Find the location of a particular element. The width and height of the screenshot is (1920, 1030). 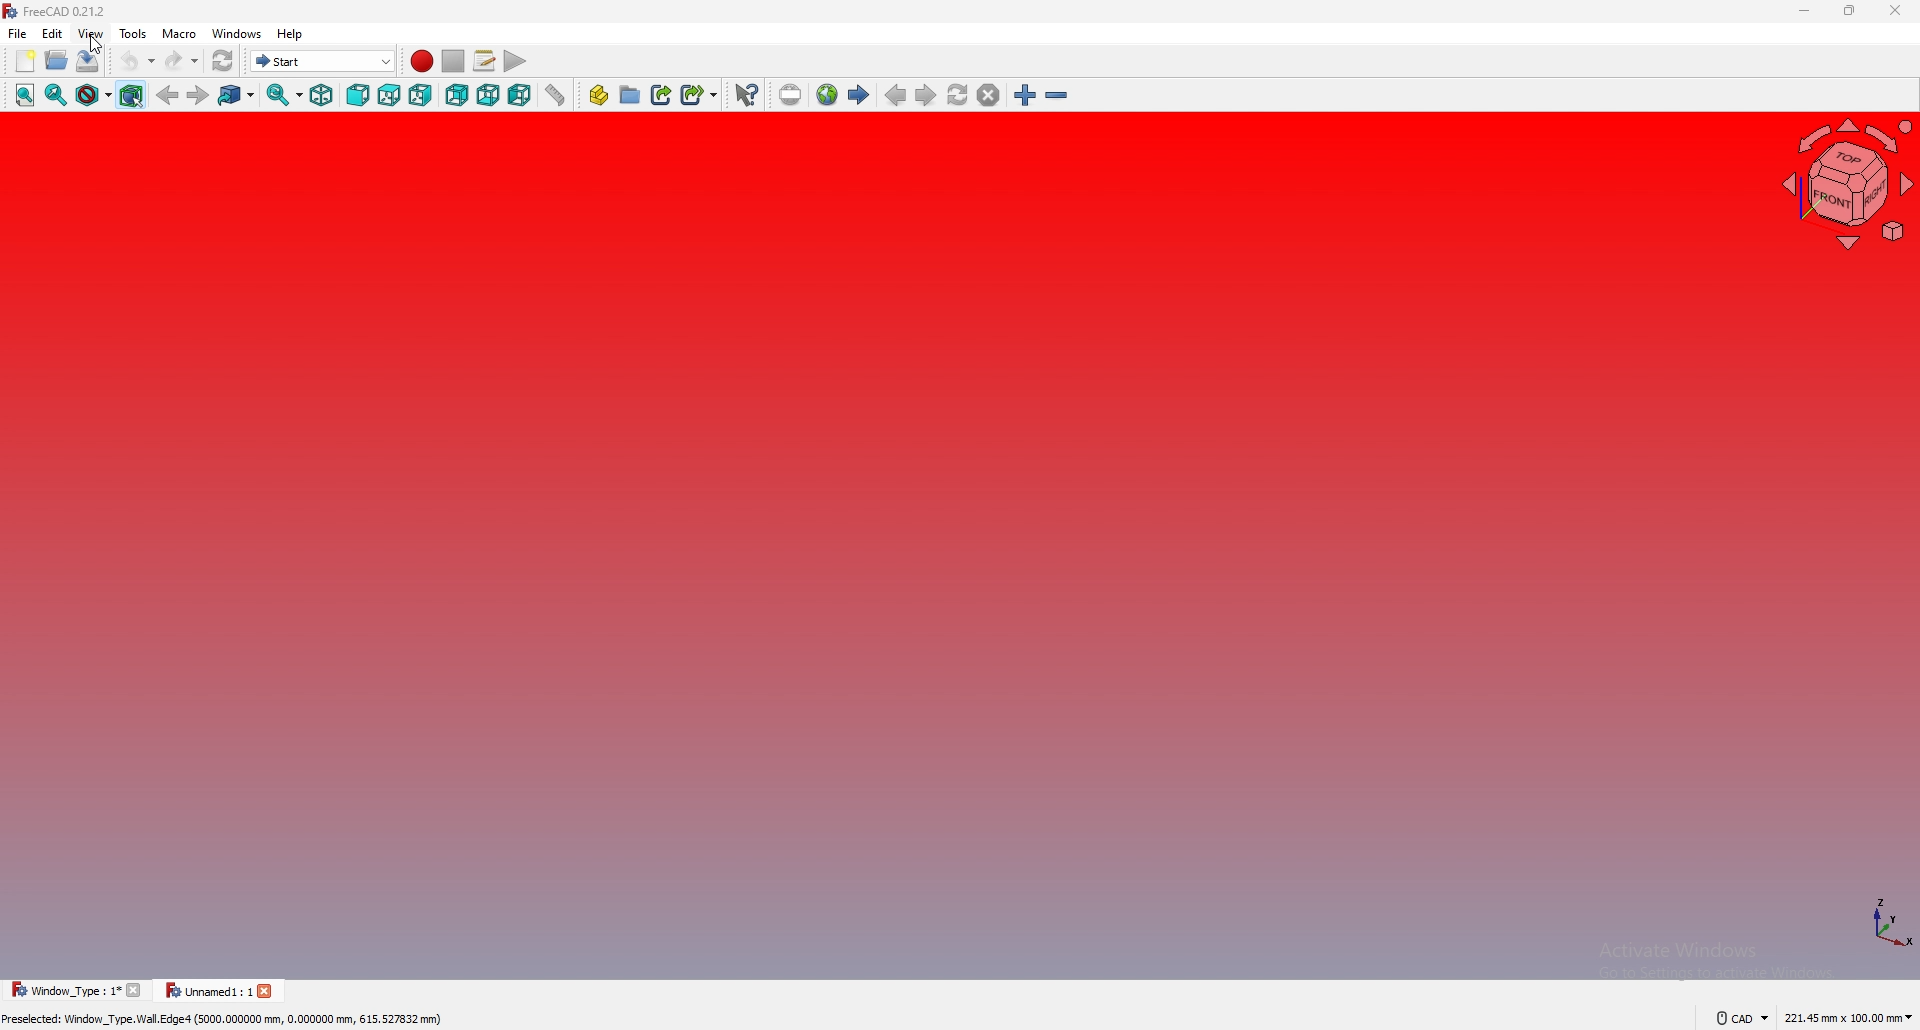

start is located at coordinates (323, 61).